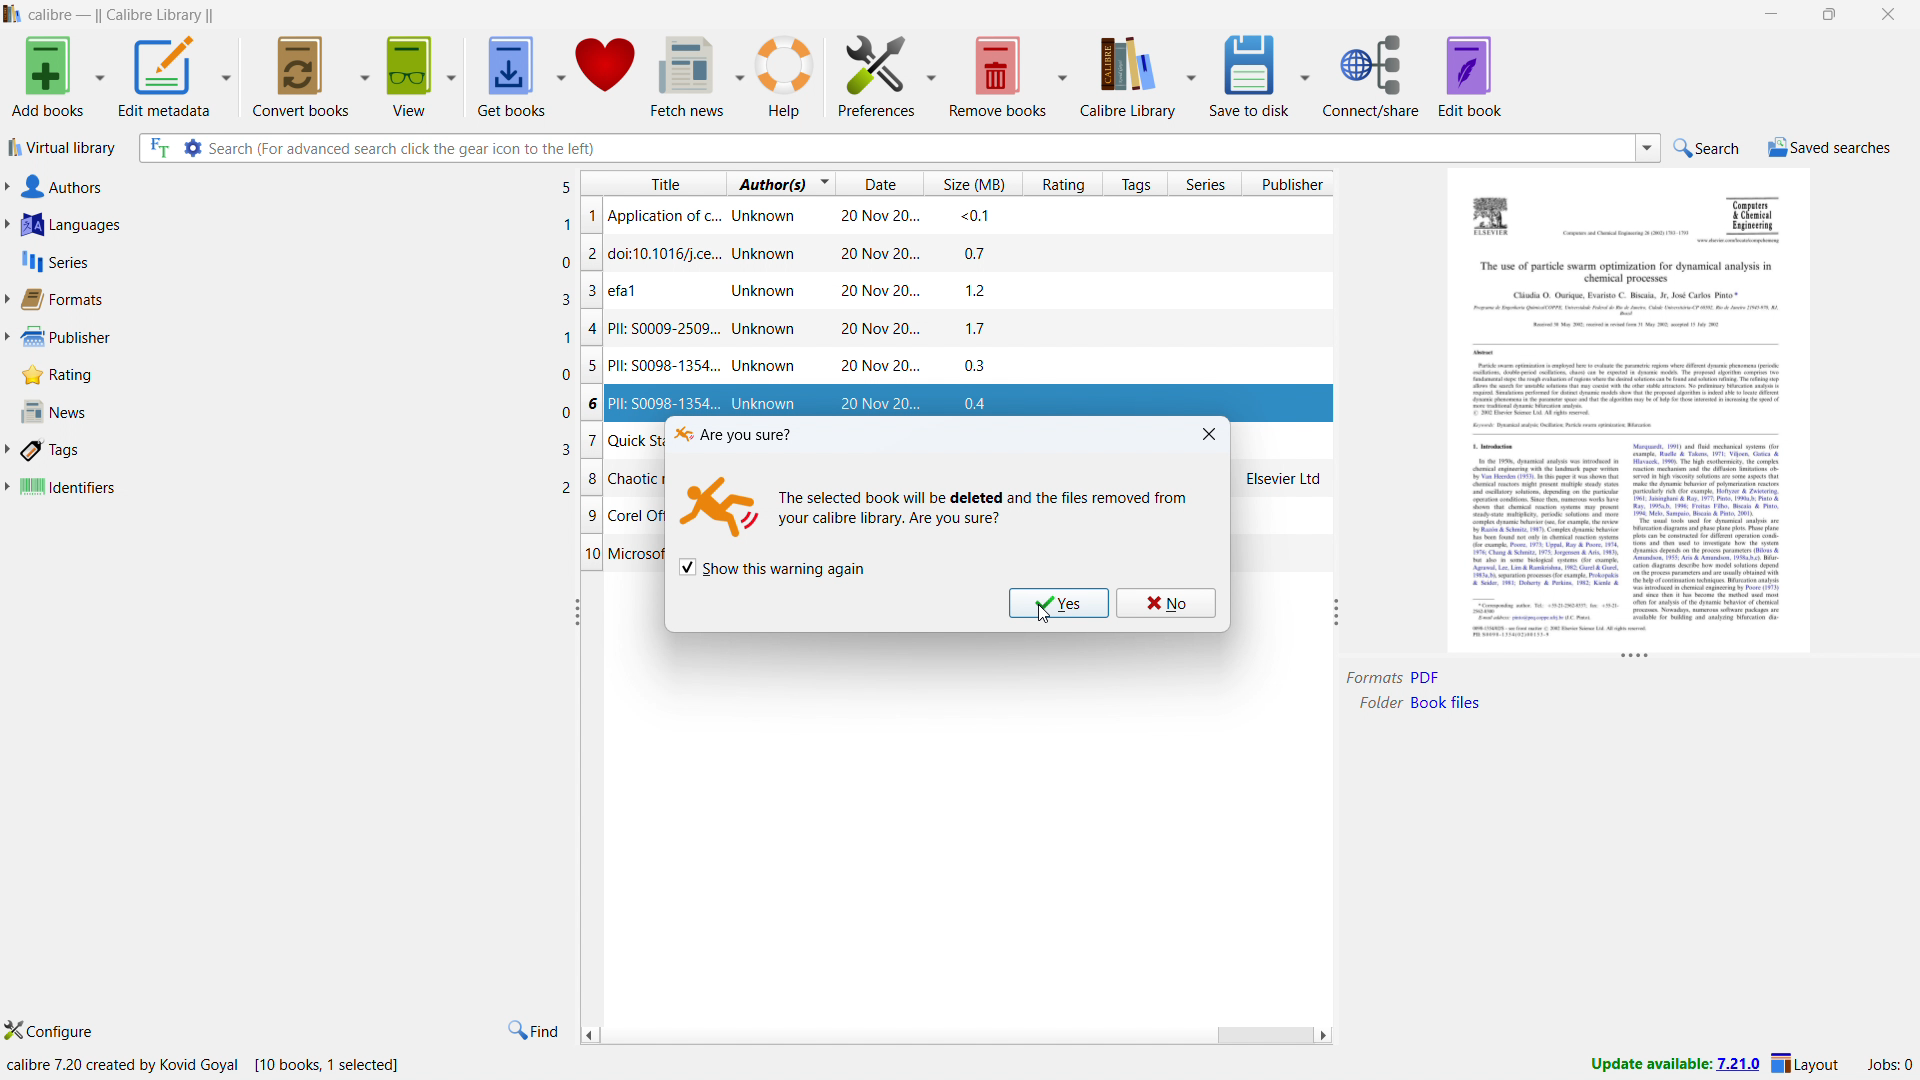  I want to click on sort by title, so click(654, 182).